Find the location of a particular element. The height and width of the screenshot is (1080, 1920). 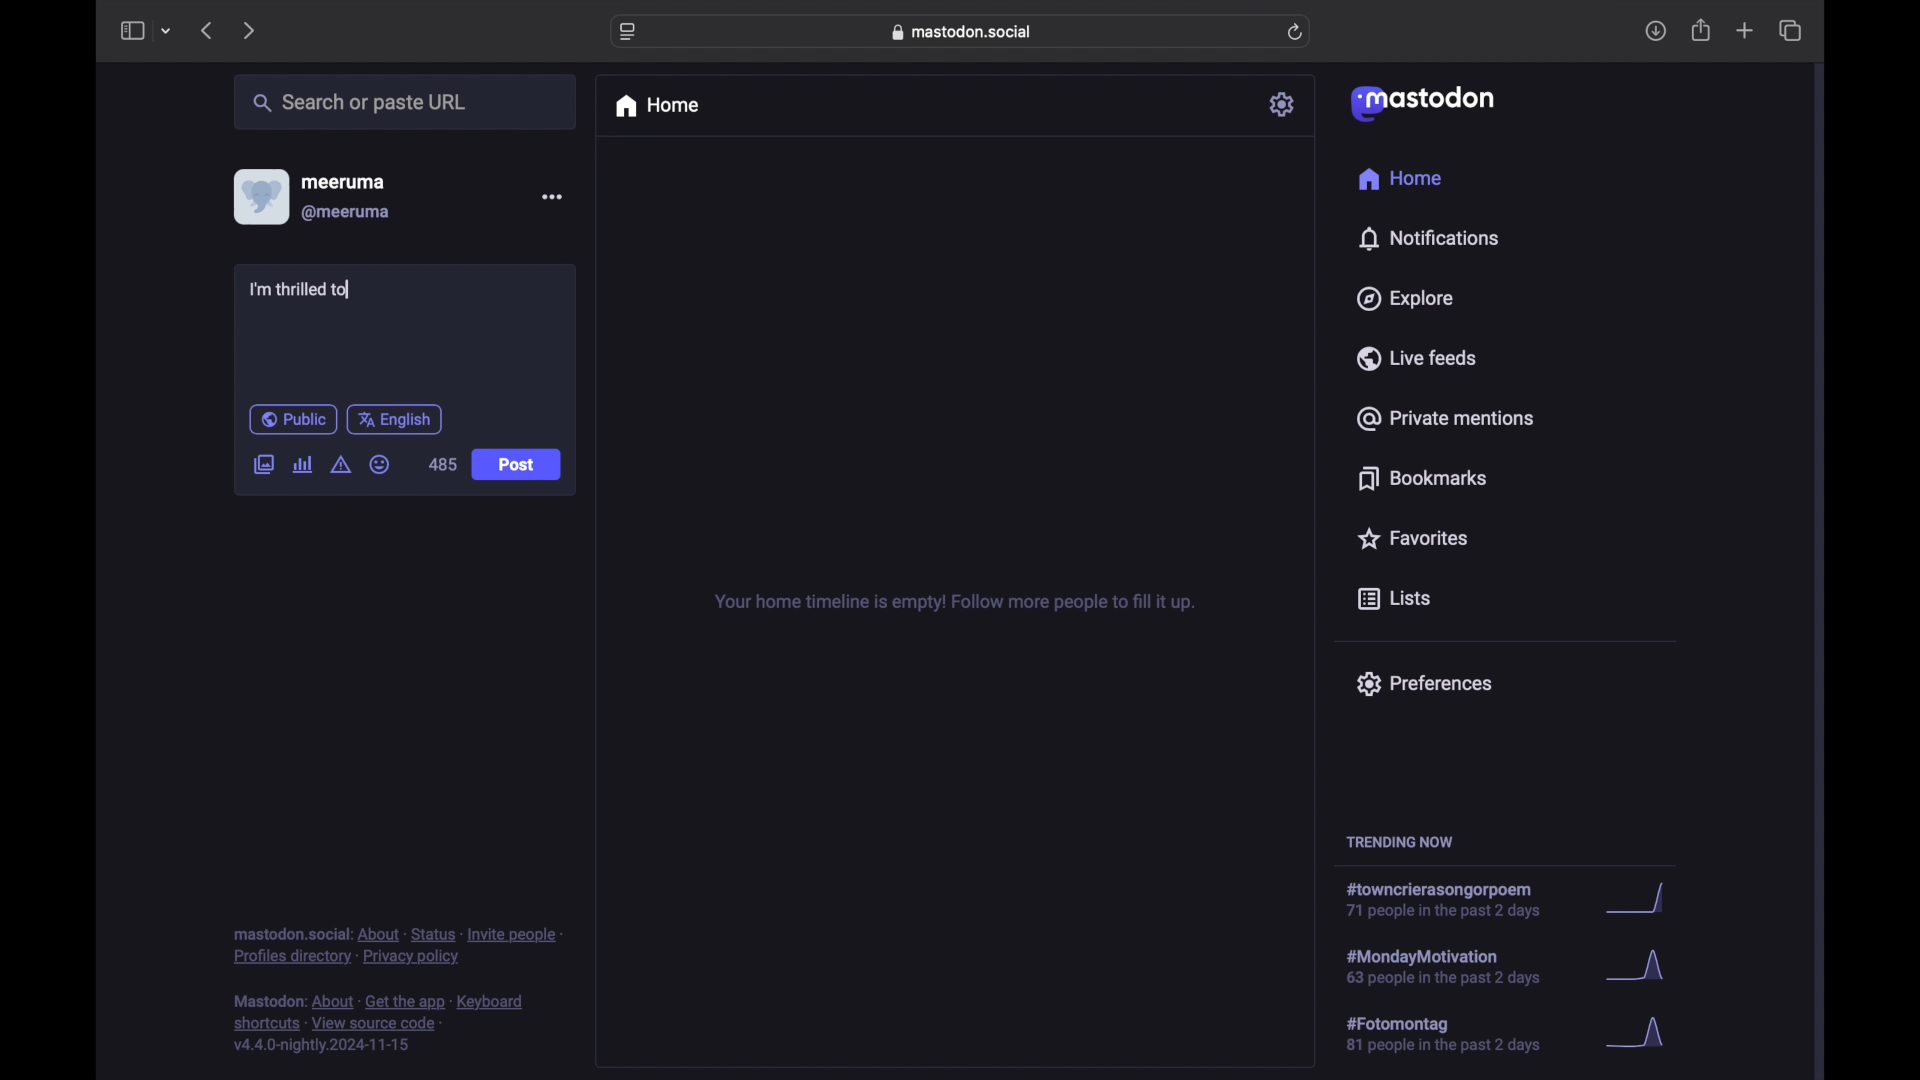

share is located at coordinates (1702, 30).